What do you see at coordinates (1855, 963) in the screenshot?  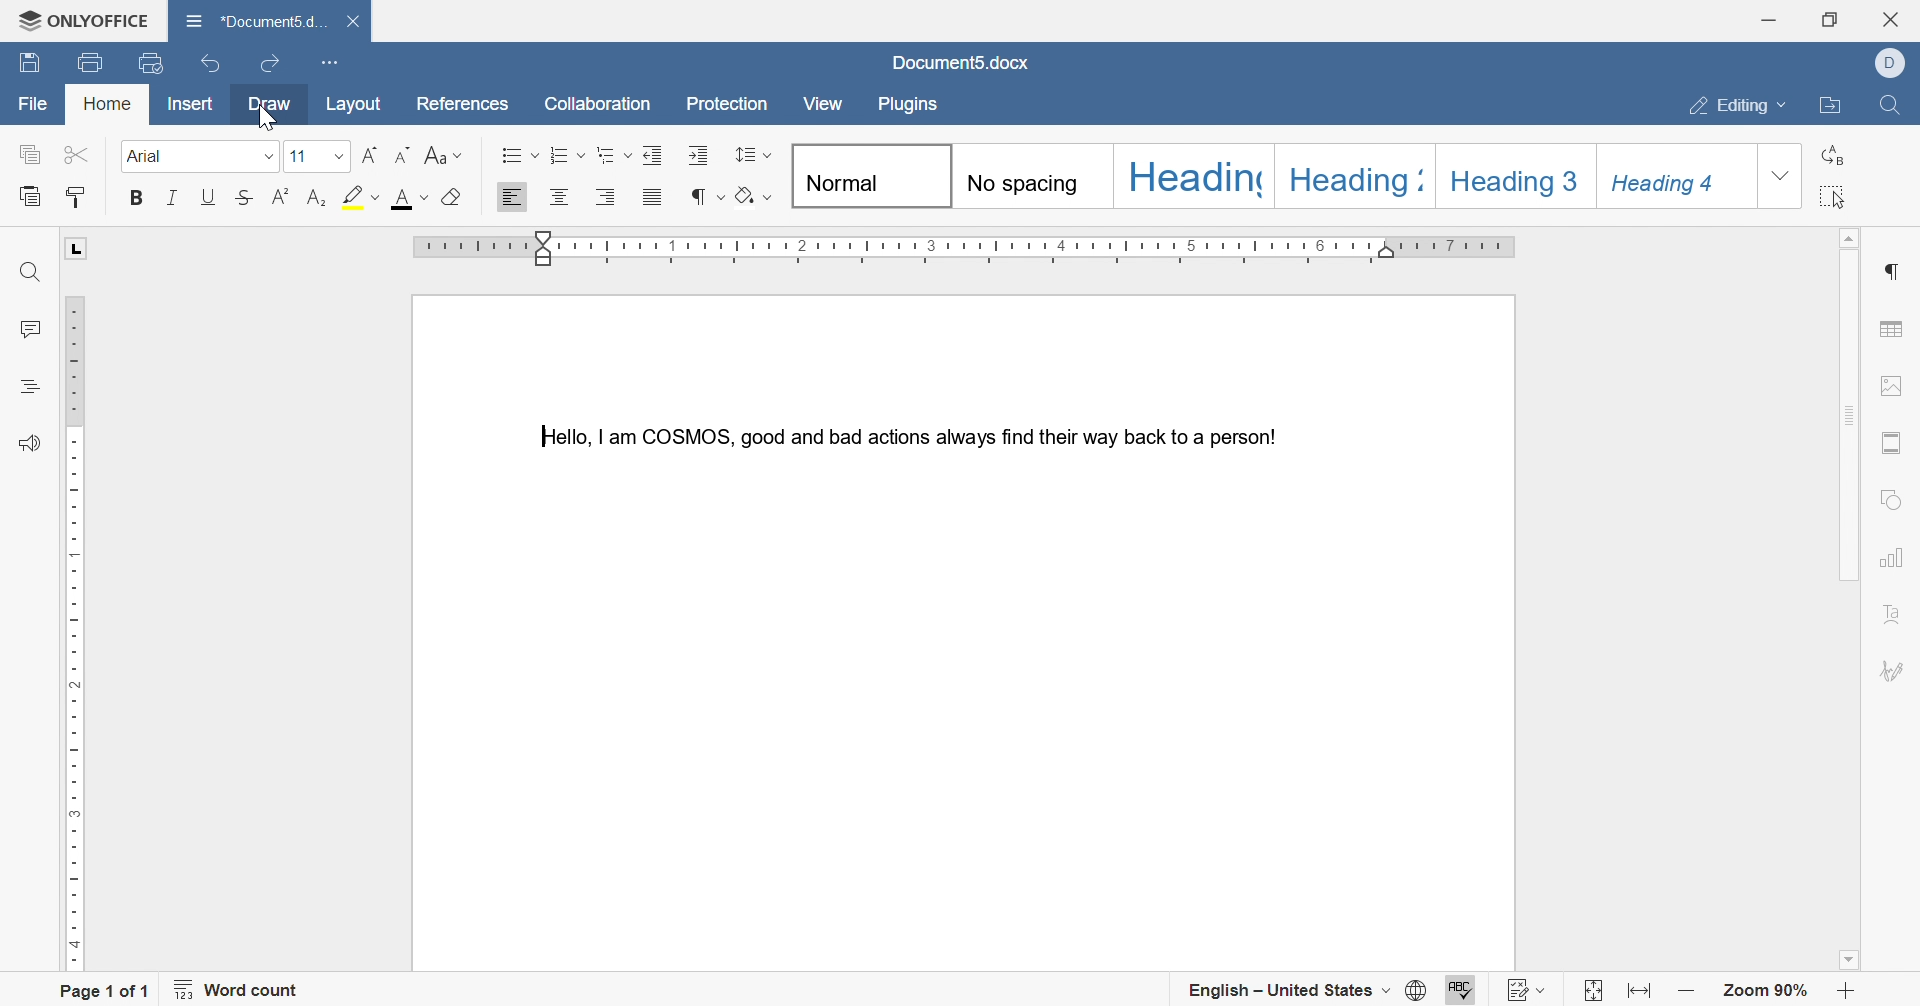 I see `scroll down` at bounding box center [1855, 963].